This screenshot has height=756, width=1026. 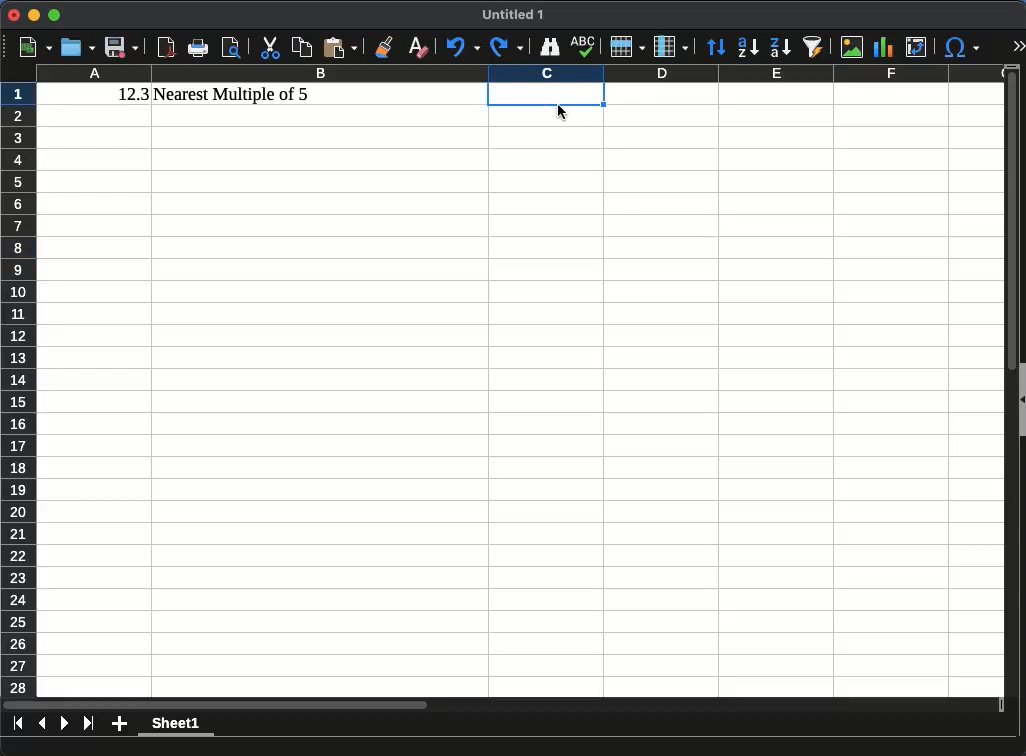 I want to click on open, so click(x=78, y=47).